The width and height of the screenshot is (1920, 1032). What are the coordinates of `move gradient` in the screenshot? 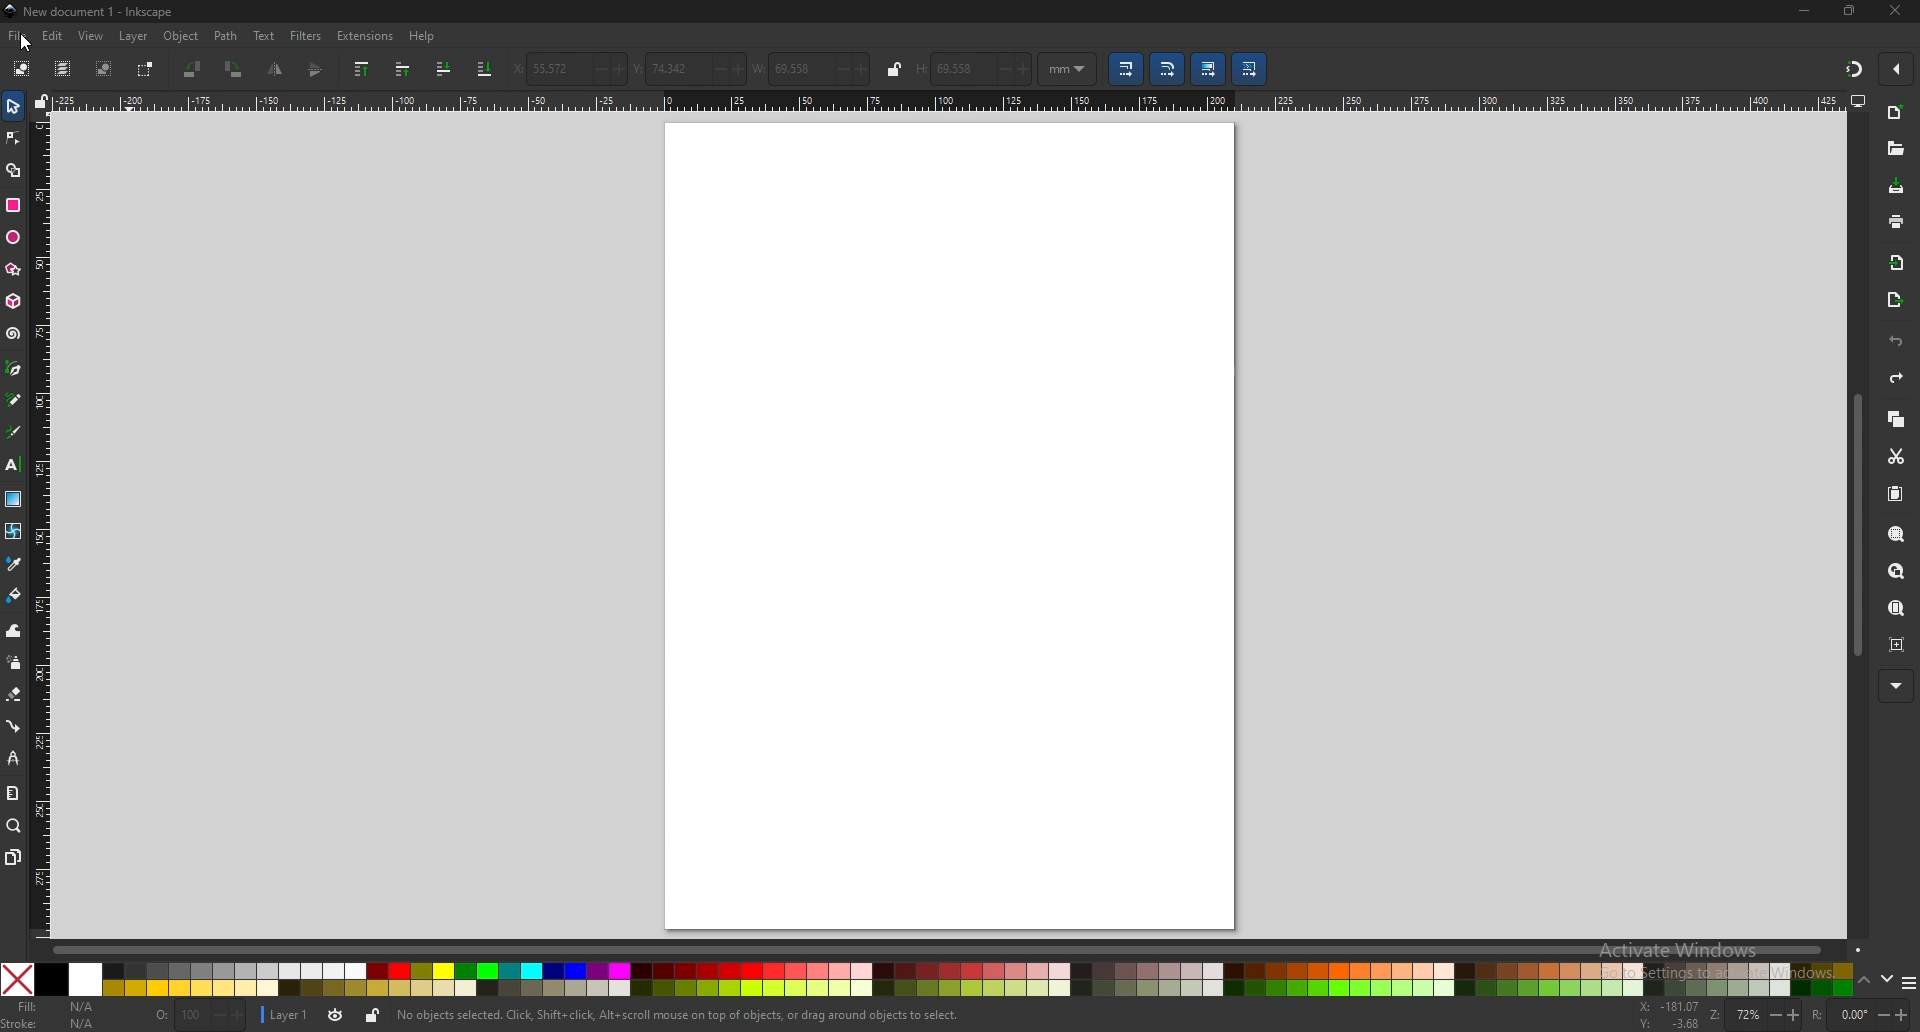 It's located at (1210, 69).